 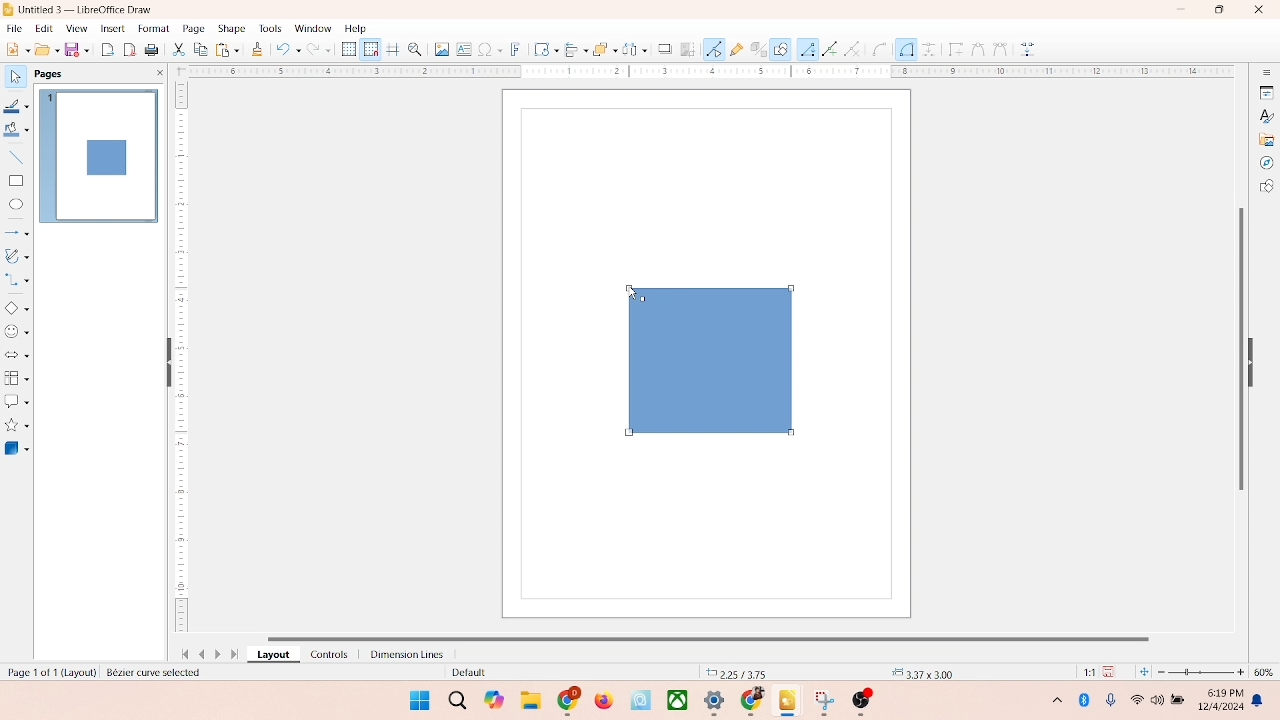 What do you see at coordinates (17, 448) in the screenshot?
I see `3D shape` at bounding box center [17, 448].